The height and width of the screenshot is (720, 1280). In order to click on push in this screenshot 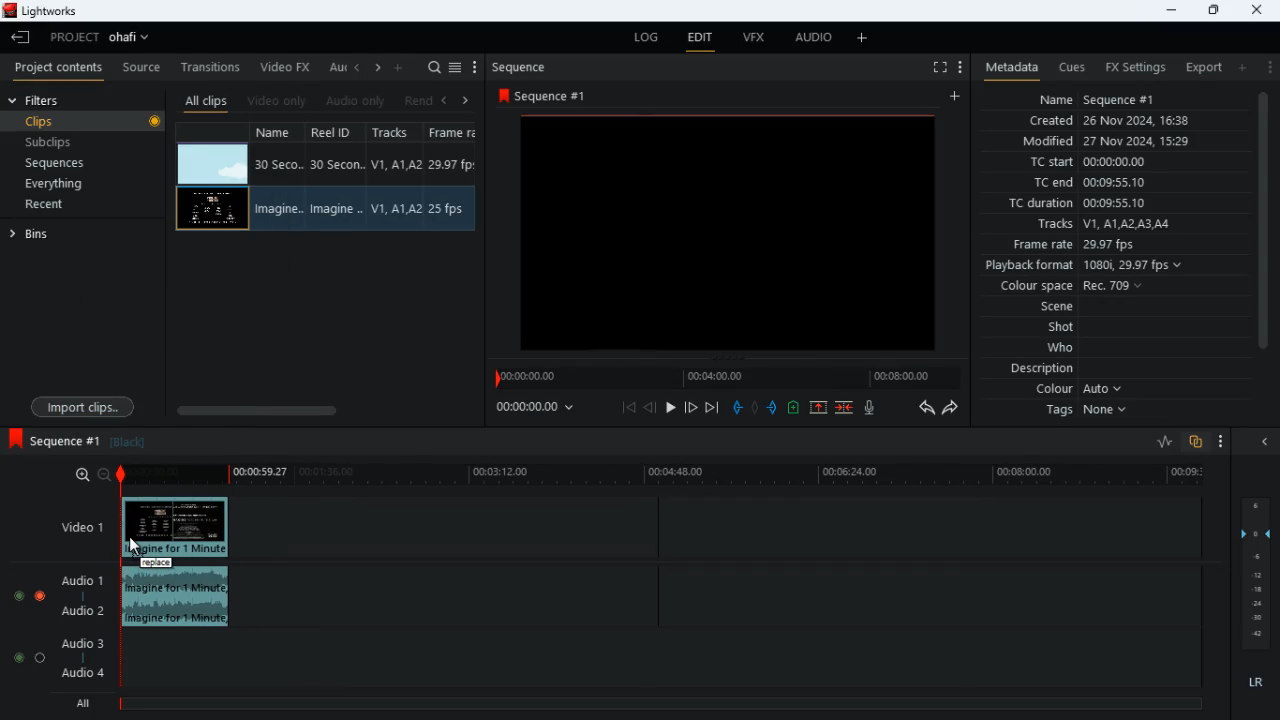, I will do `click(775, 409)`.